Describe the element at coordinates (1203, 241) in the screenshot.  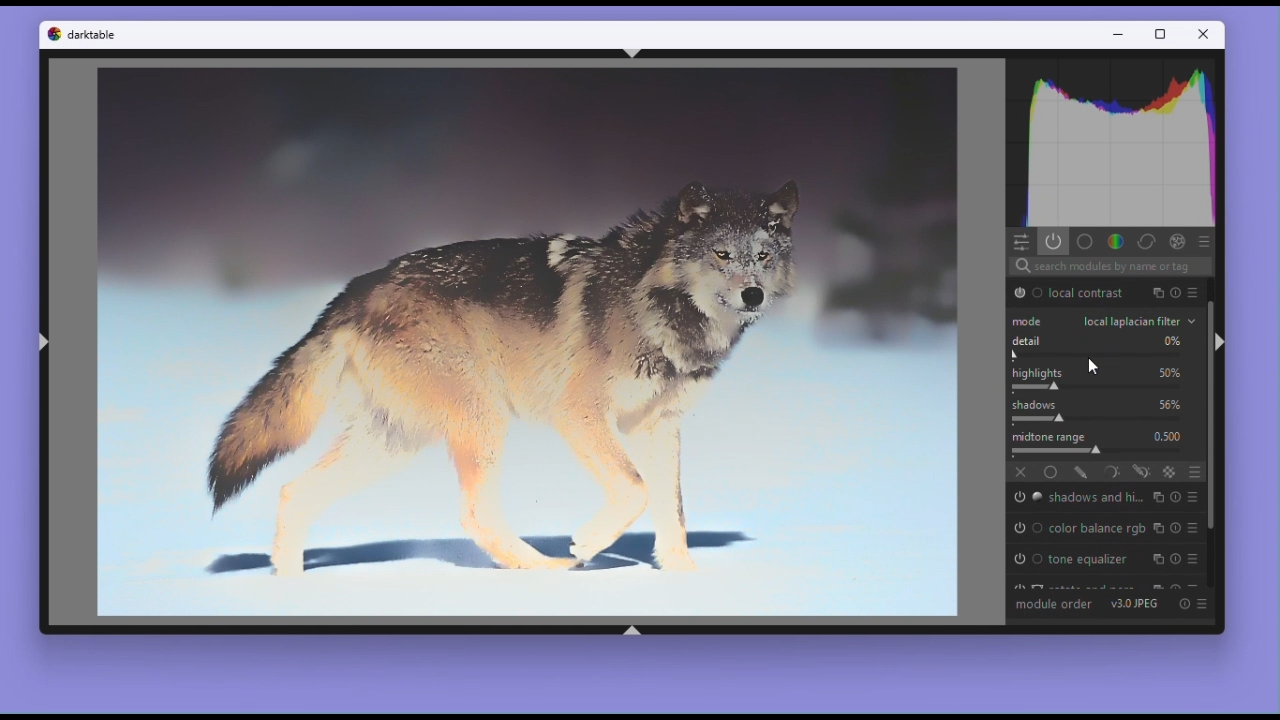
I see `Preset` at that location.